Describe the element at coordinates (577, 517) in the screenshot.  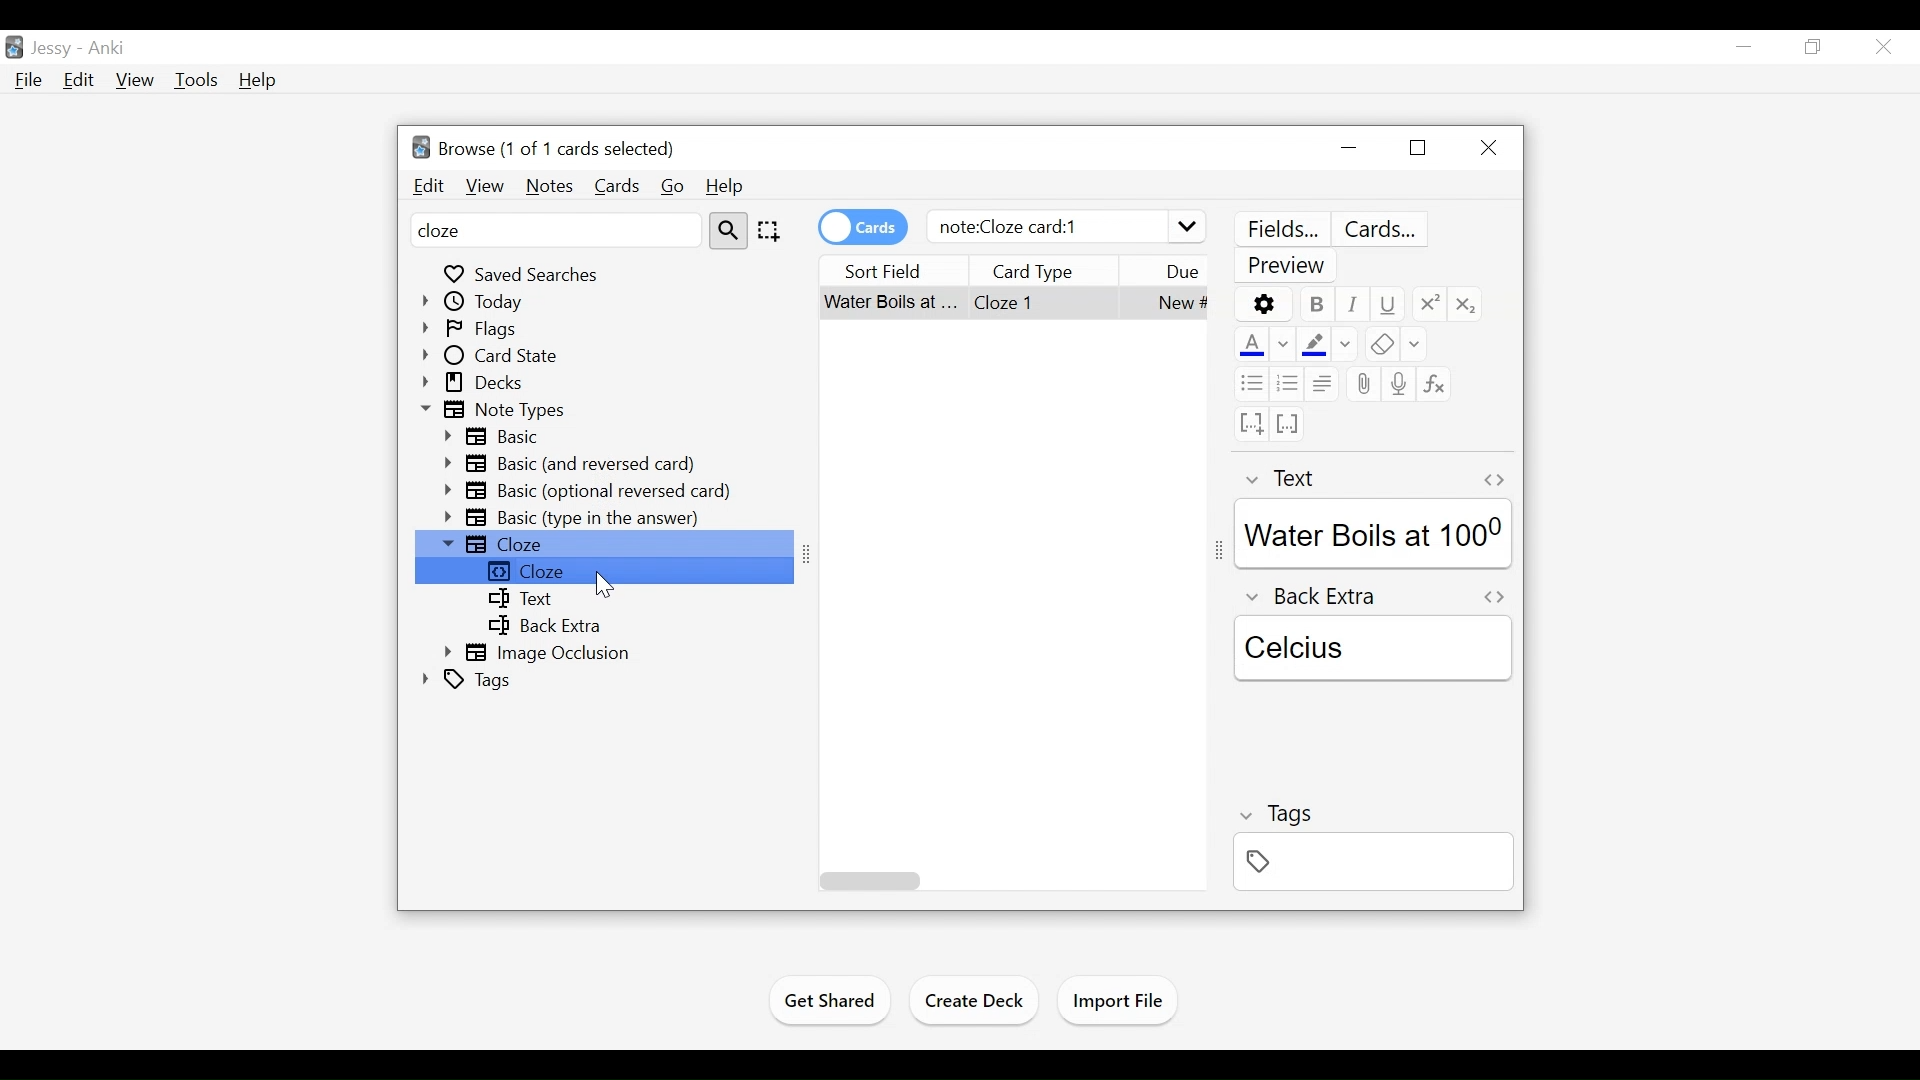
I see `Basic (type in the answer)` at that location.